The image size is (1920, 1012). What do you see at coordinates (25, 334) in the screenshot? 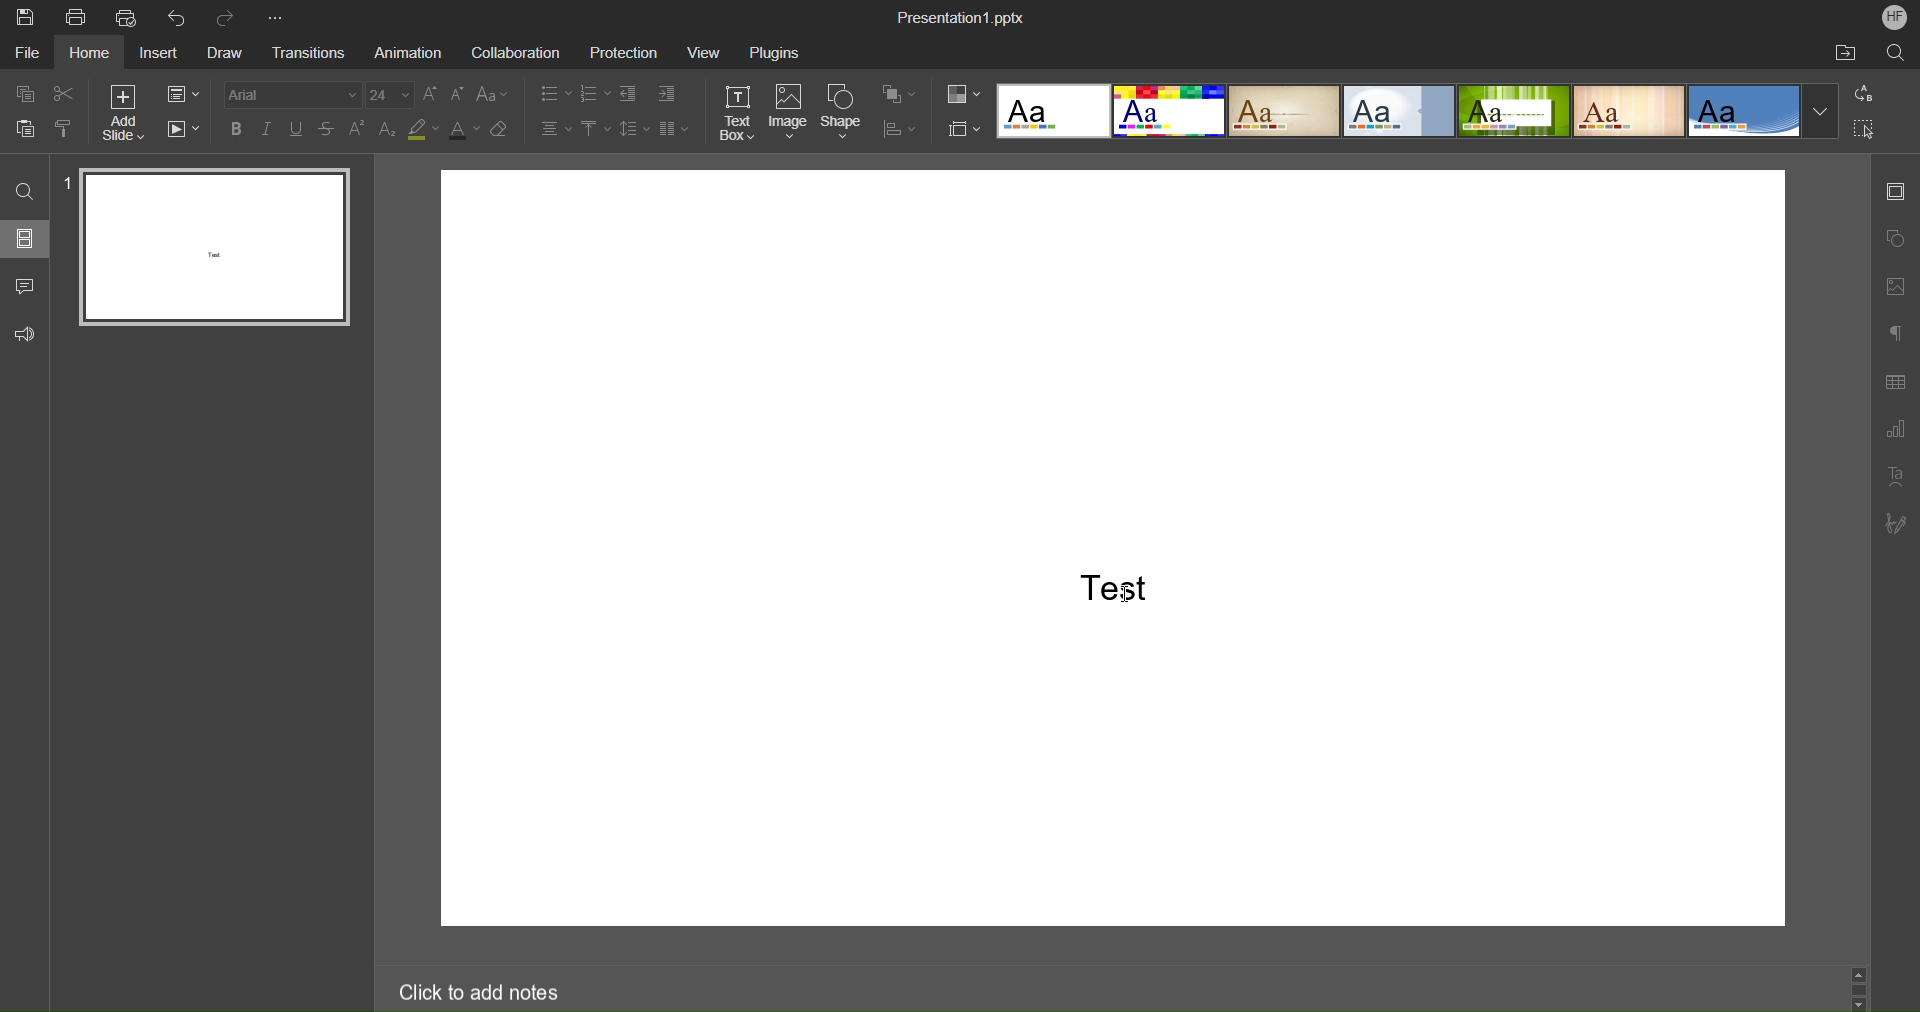
I see `Feedback and Support` at bounding box center [25, 334].